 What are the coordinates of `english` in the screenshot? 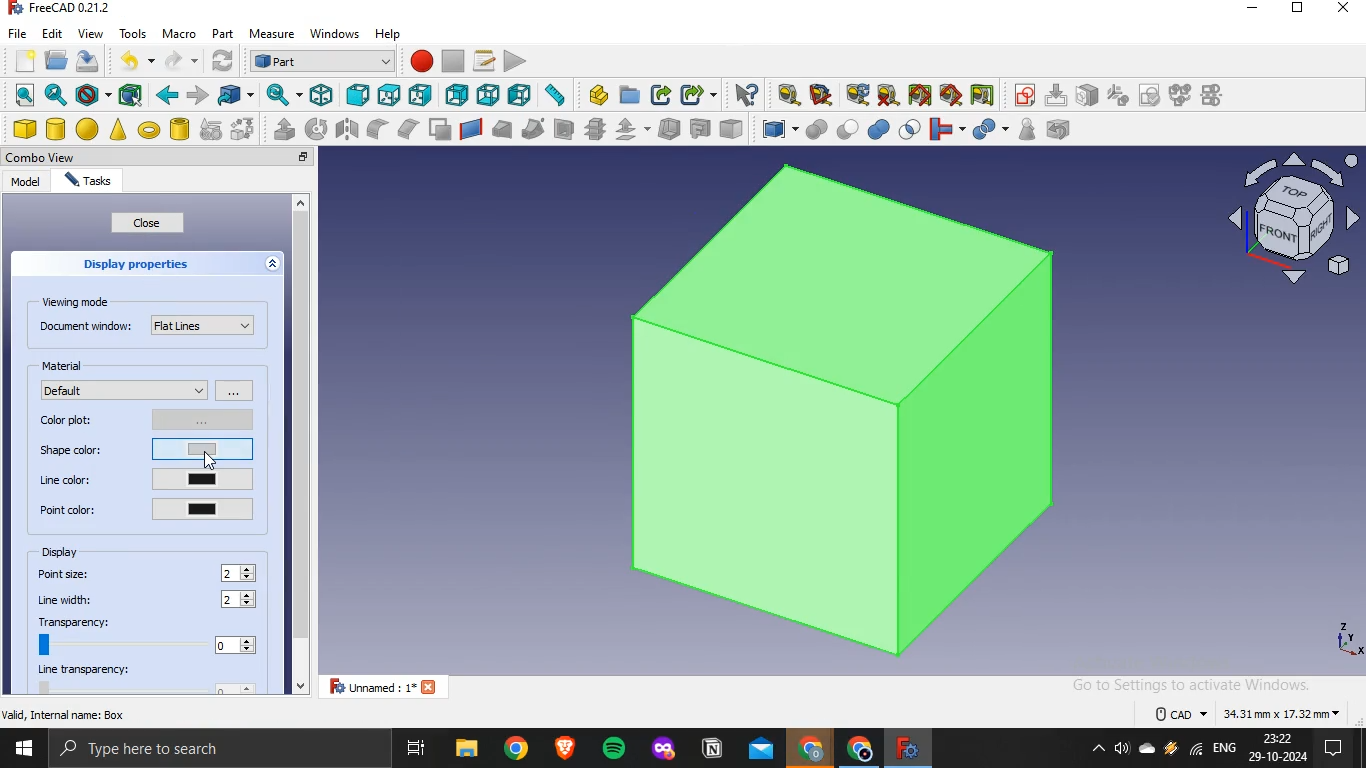 It's located at (1225, 748).